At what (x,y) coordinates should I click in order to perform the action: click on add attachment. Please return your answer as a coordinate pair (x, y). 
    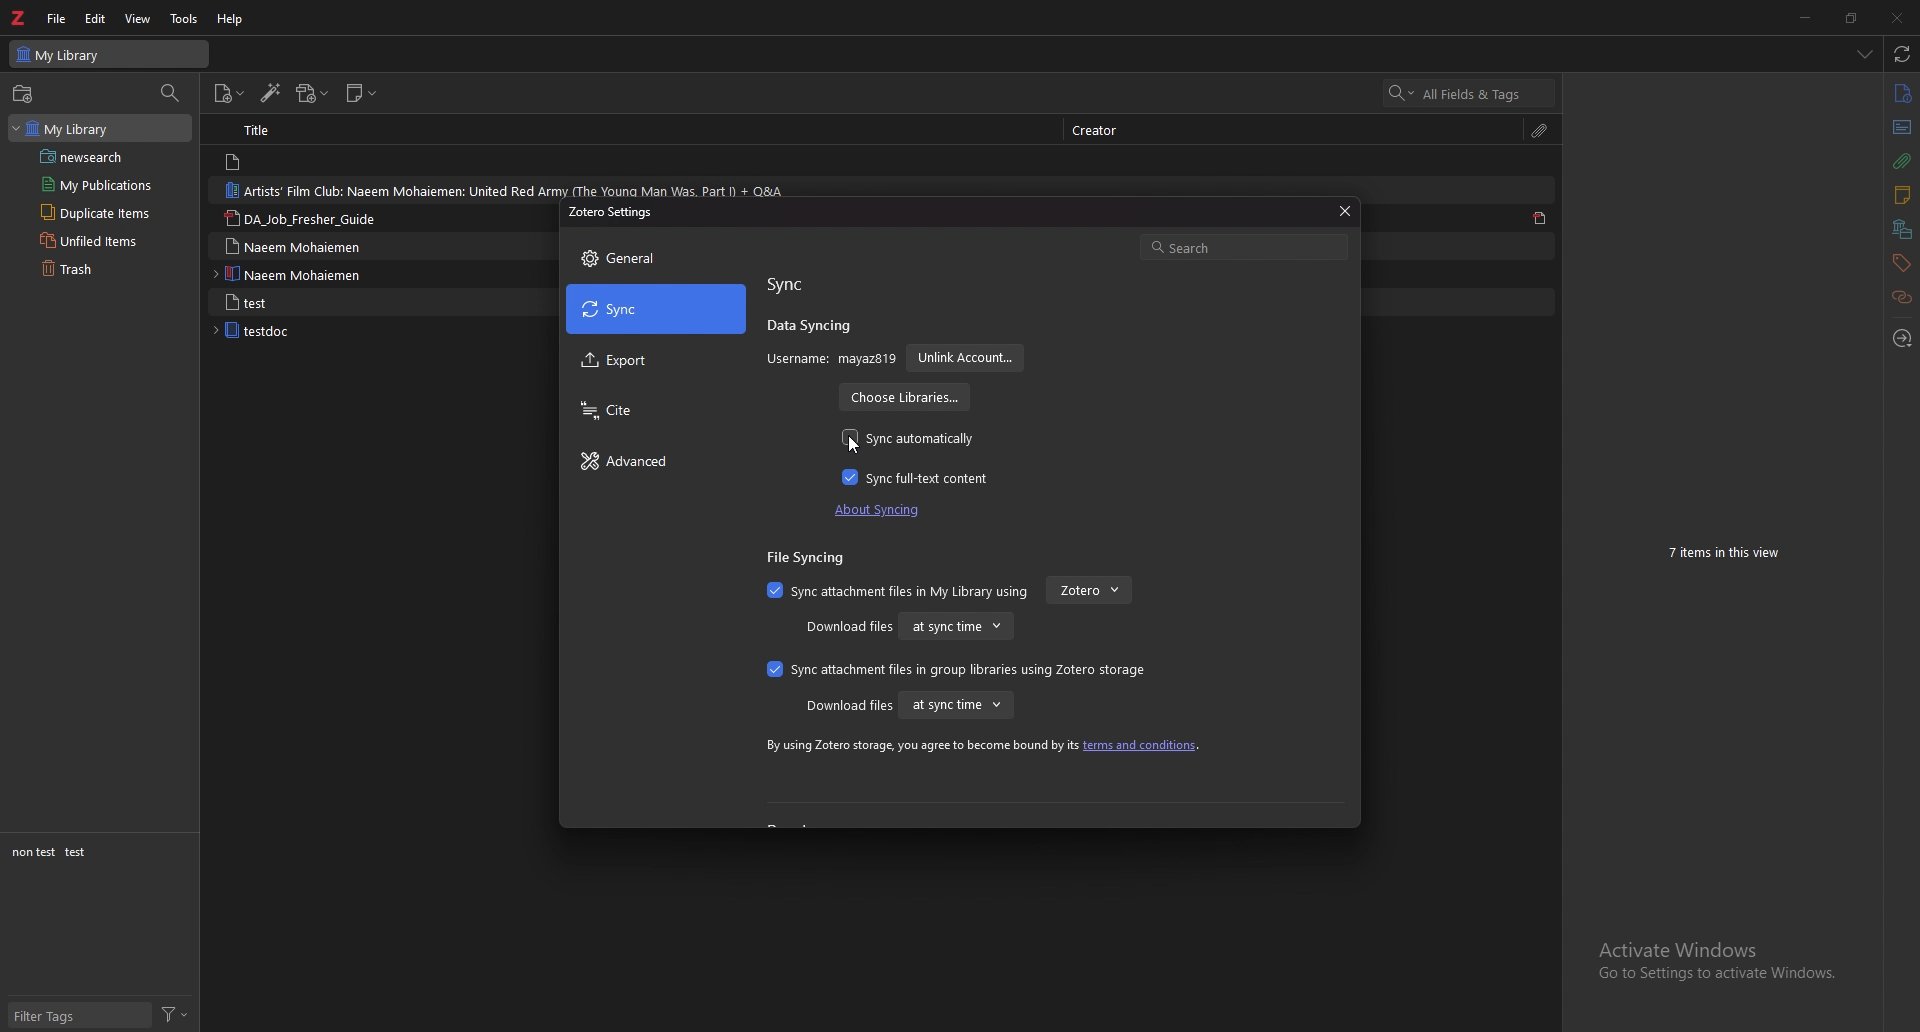
    Looking at the image, I should click on (313, 94).